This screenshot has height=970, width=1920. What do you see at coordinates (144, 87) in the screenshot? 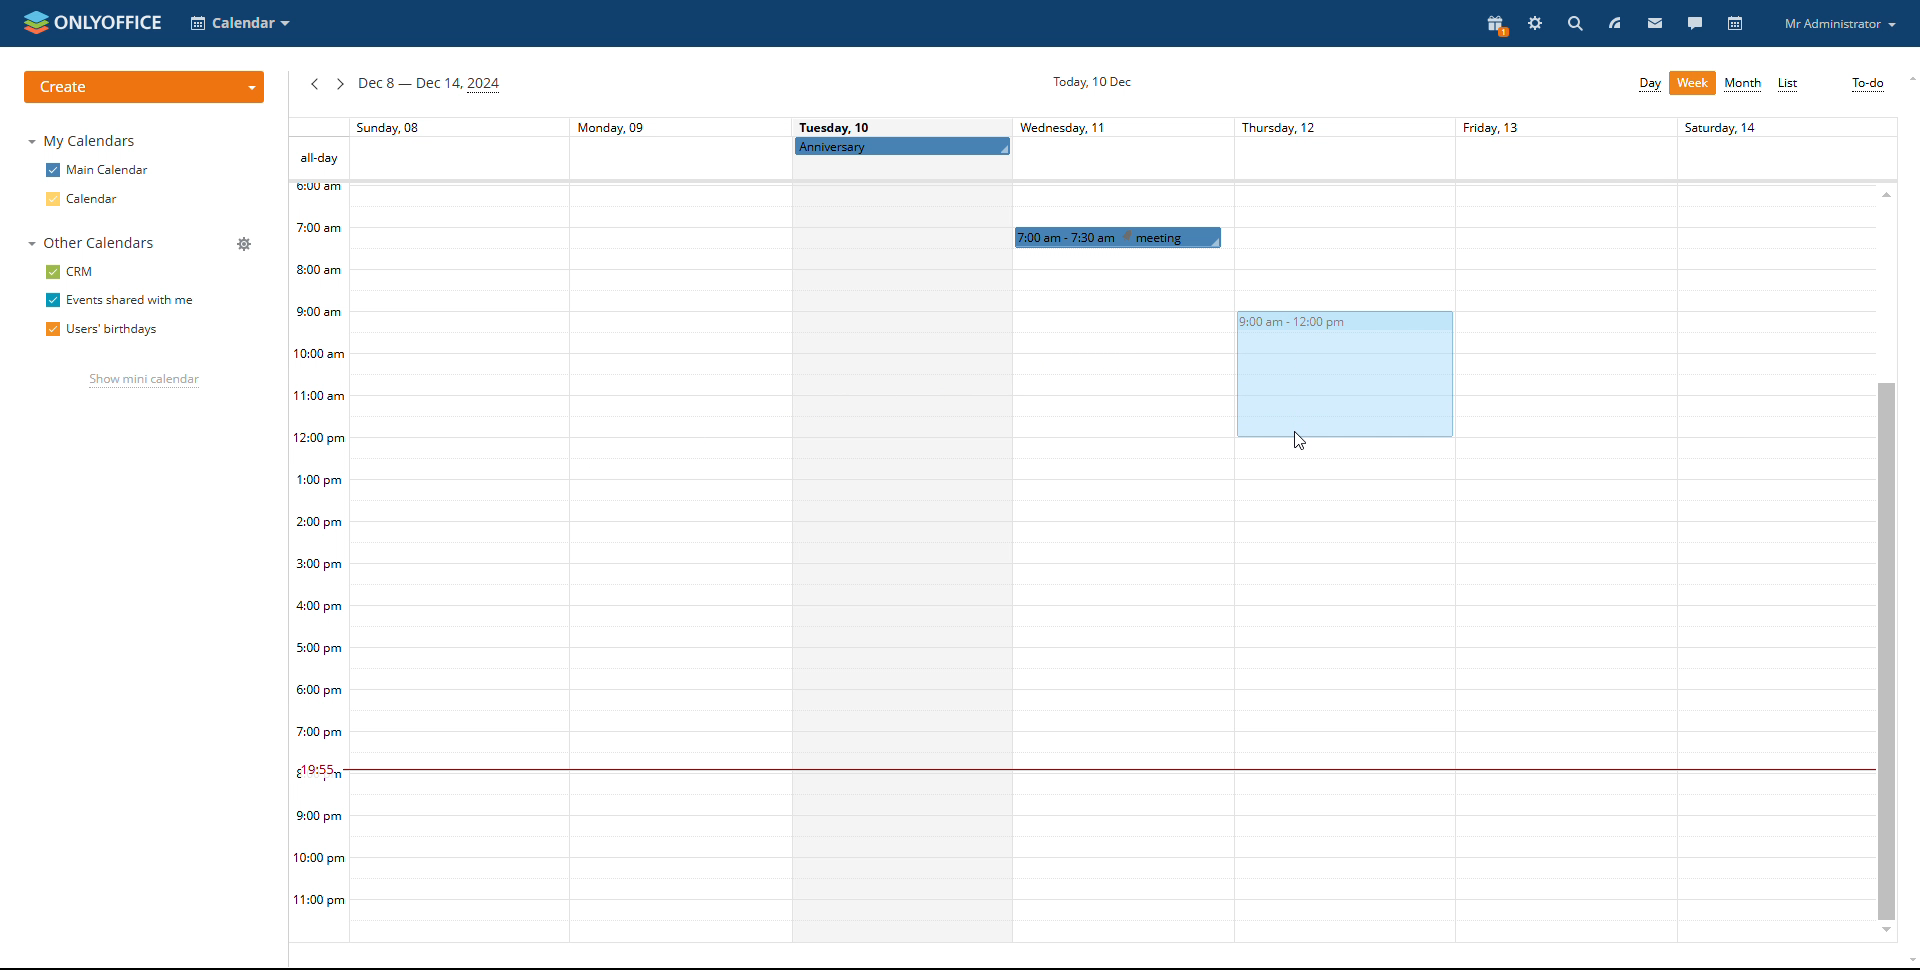
I see `create` at bounding box center [144, 87].